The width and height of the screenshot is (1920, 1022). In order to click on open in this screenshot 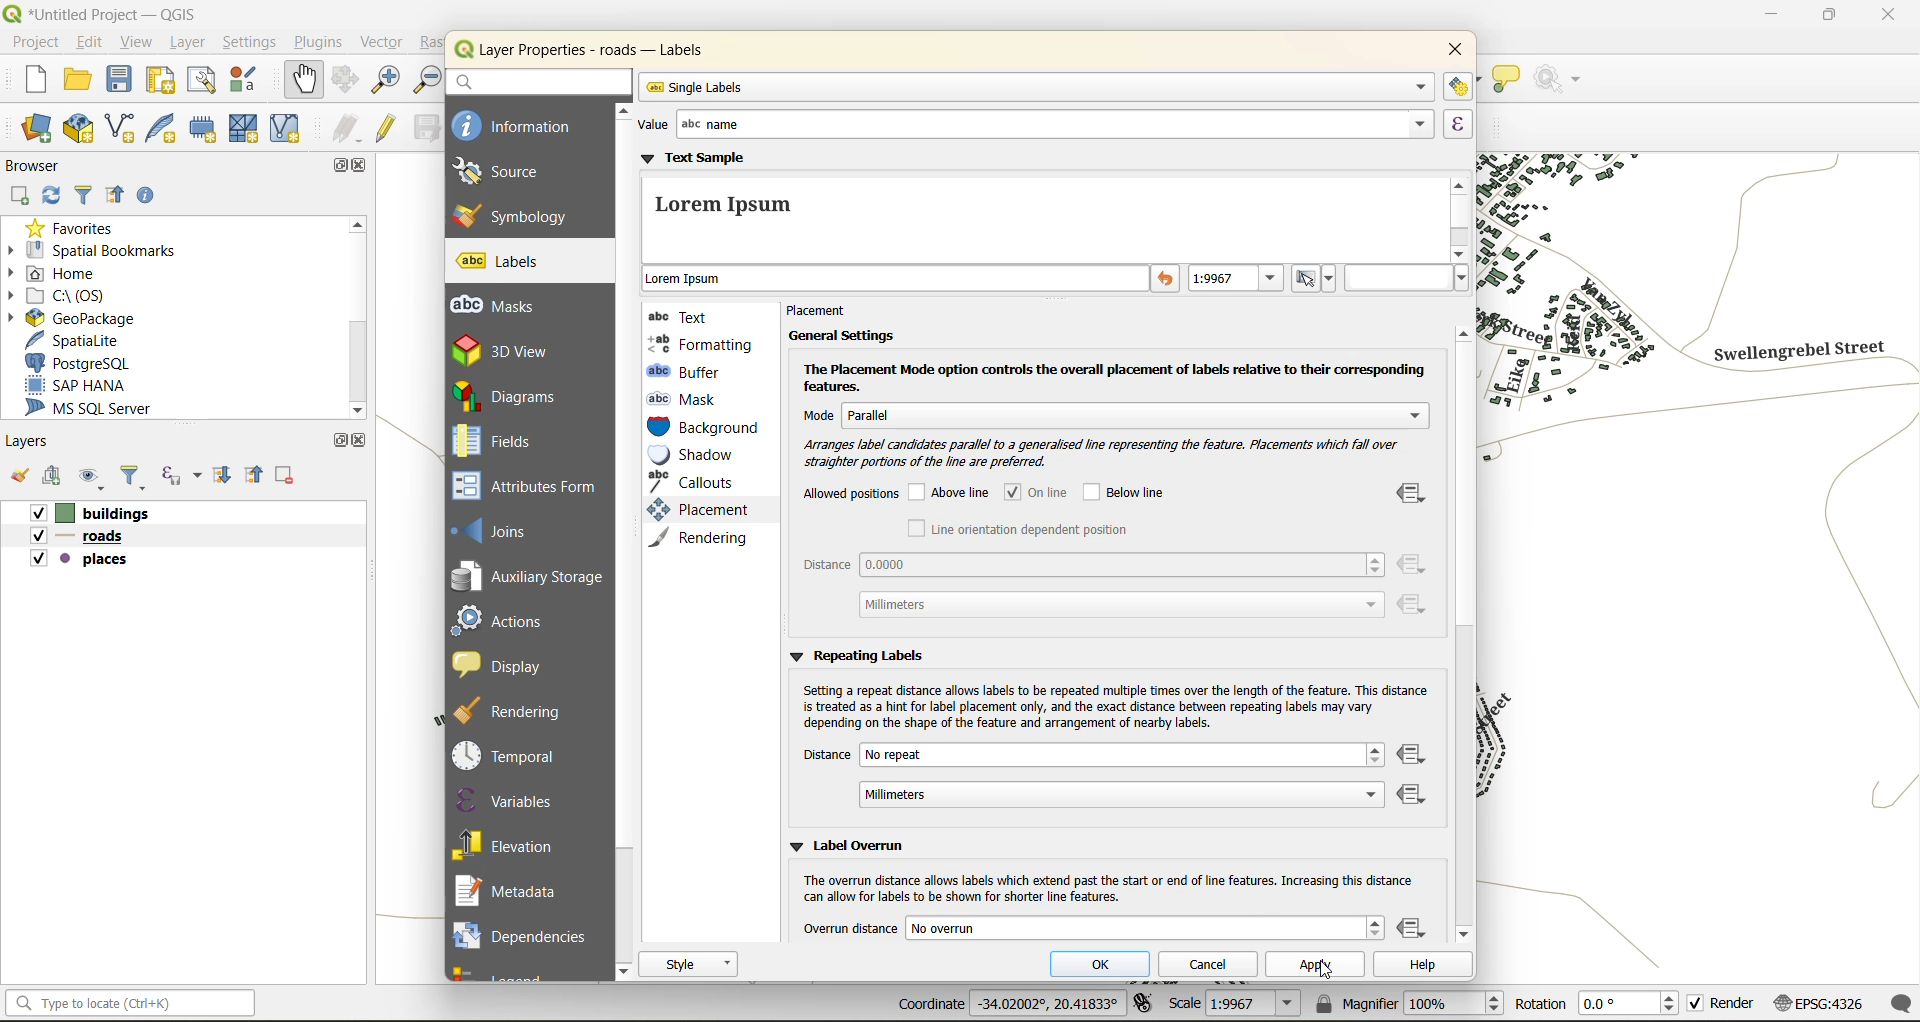, I will do `click(17, 474)`.